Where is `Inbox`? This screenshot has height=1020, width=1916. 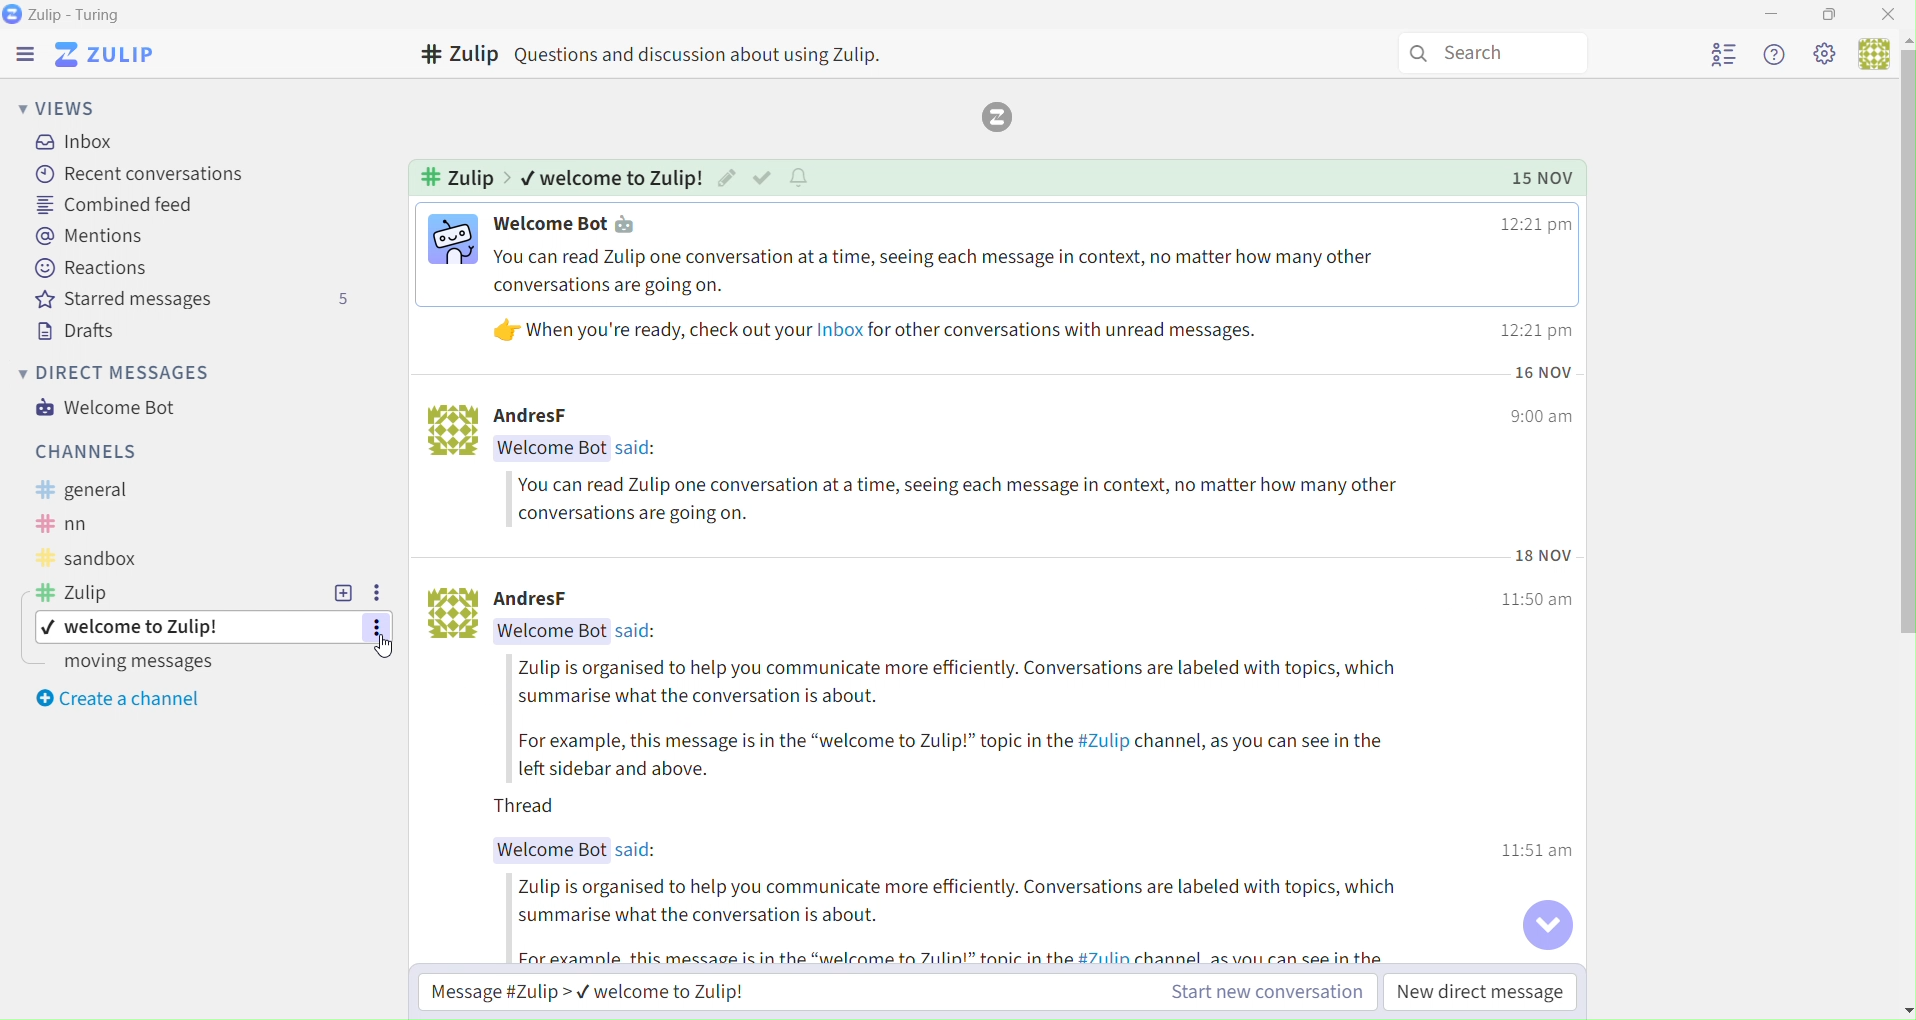
Inbox is located at coordinates (74, 143).